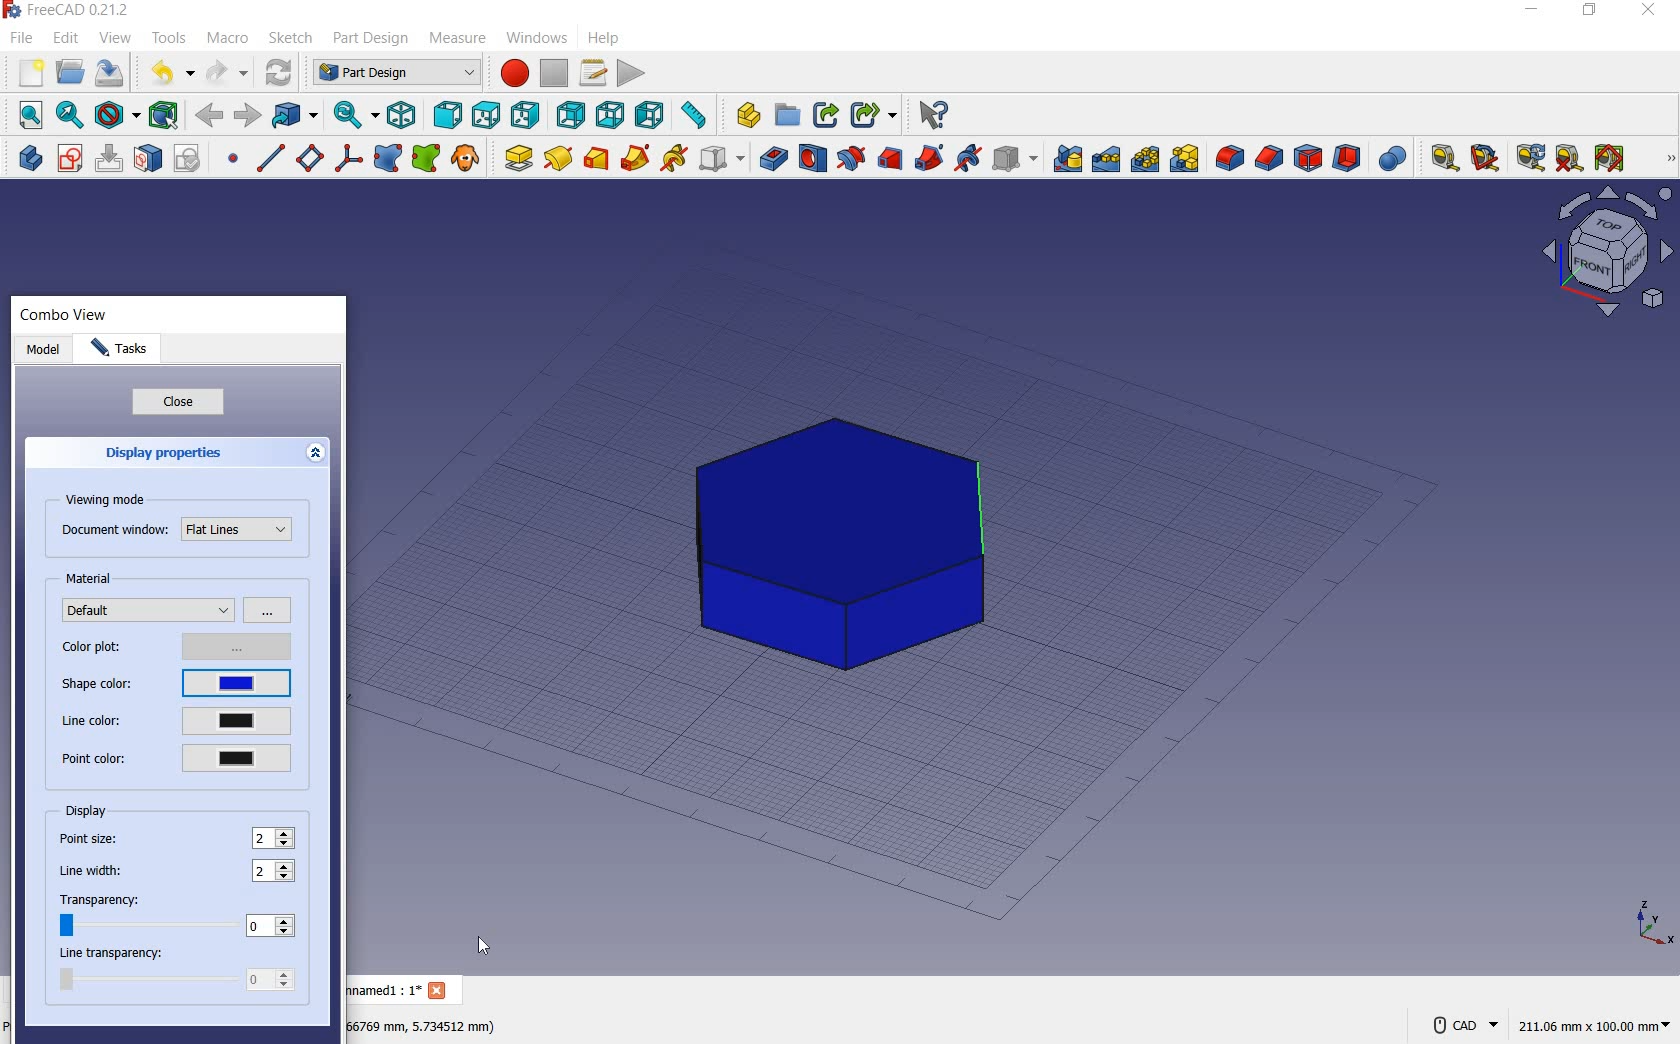  I want to click on MEASURE, so click(1667, 160).